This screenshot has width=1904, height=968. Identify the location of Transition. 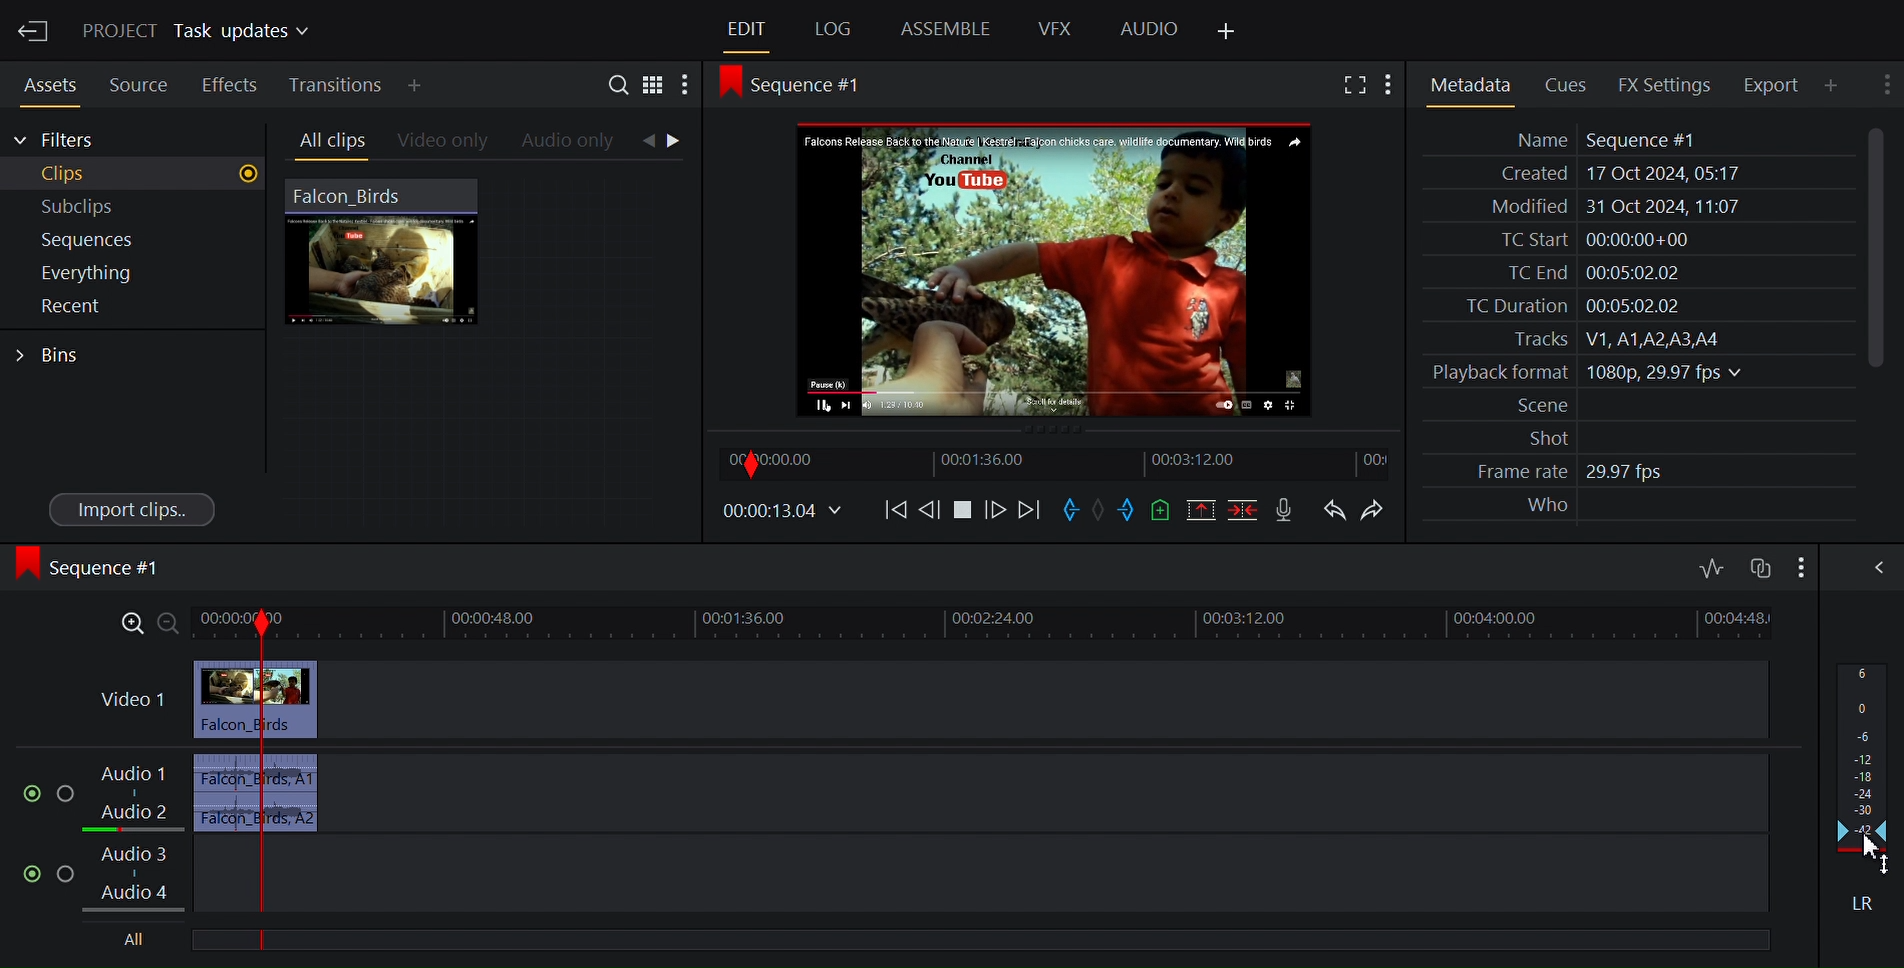
(333, 85).